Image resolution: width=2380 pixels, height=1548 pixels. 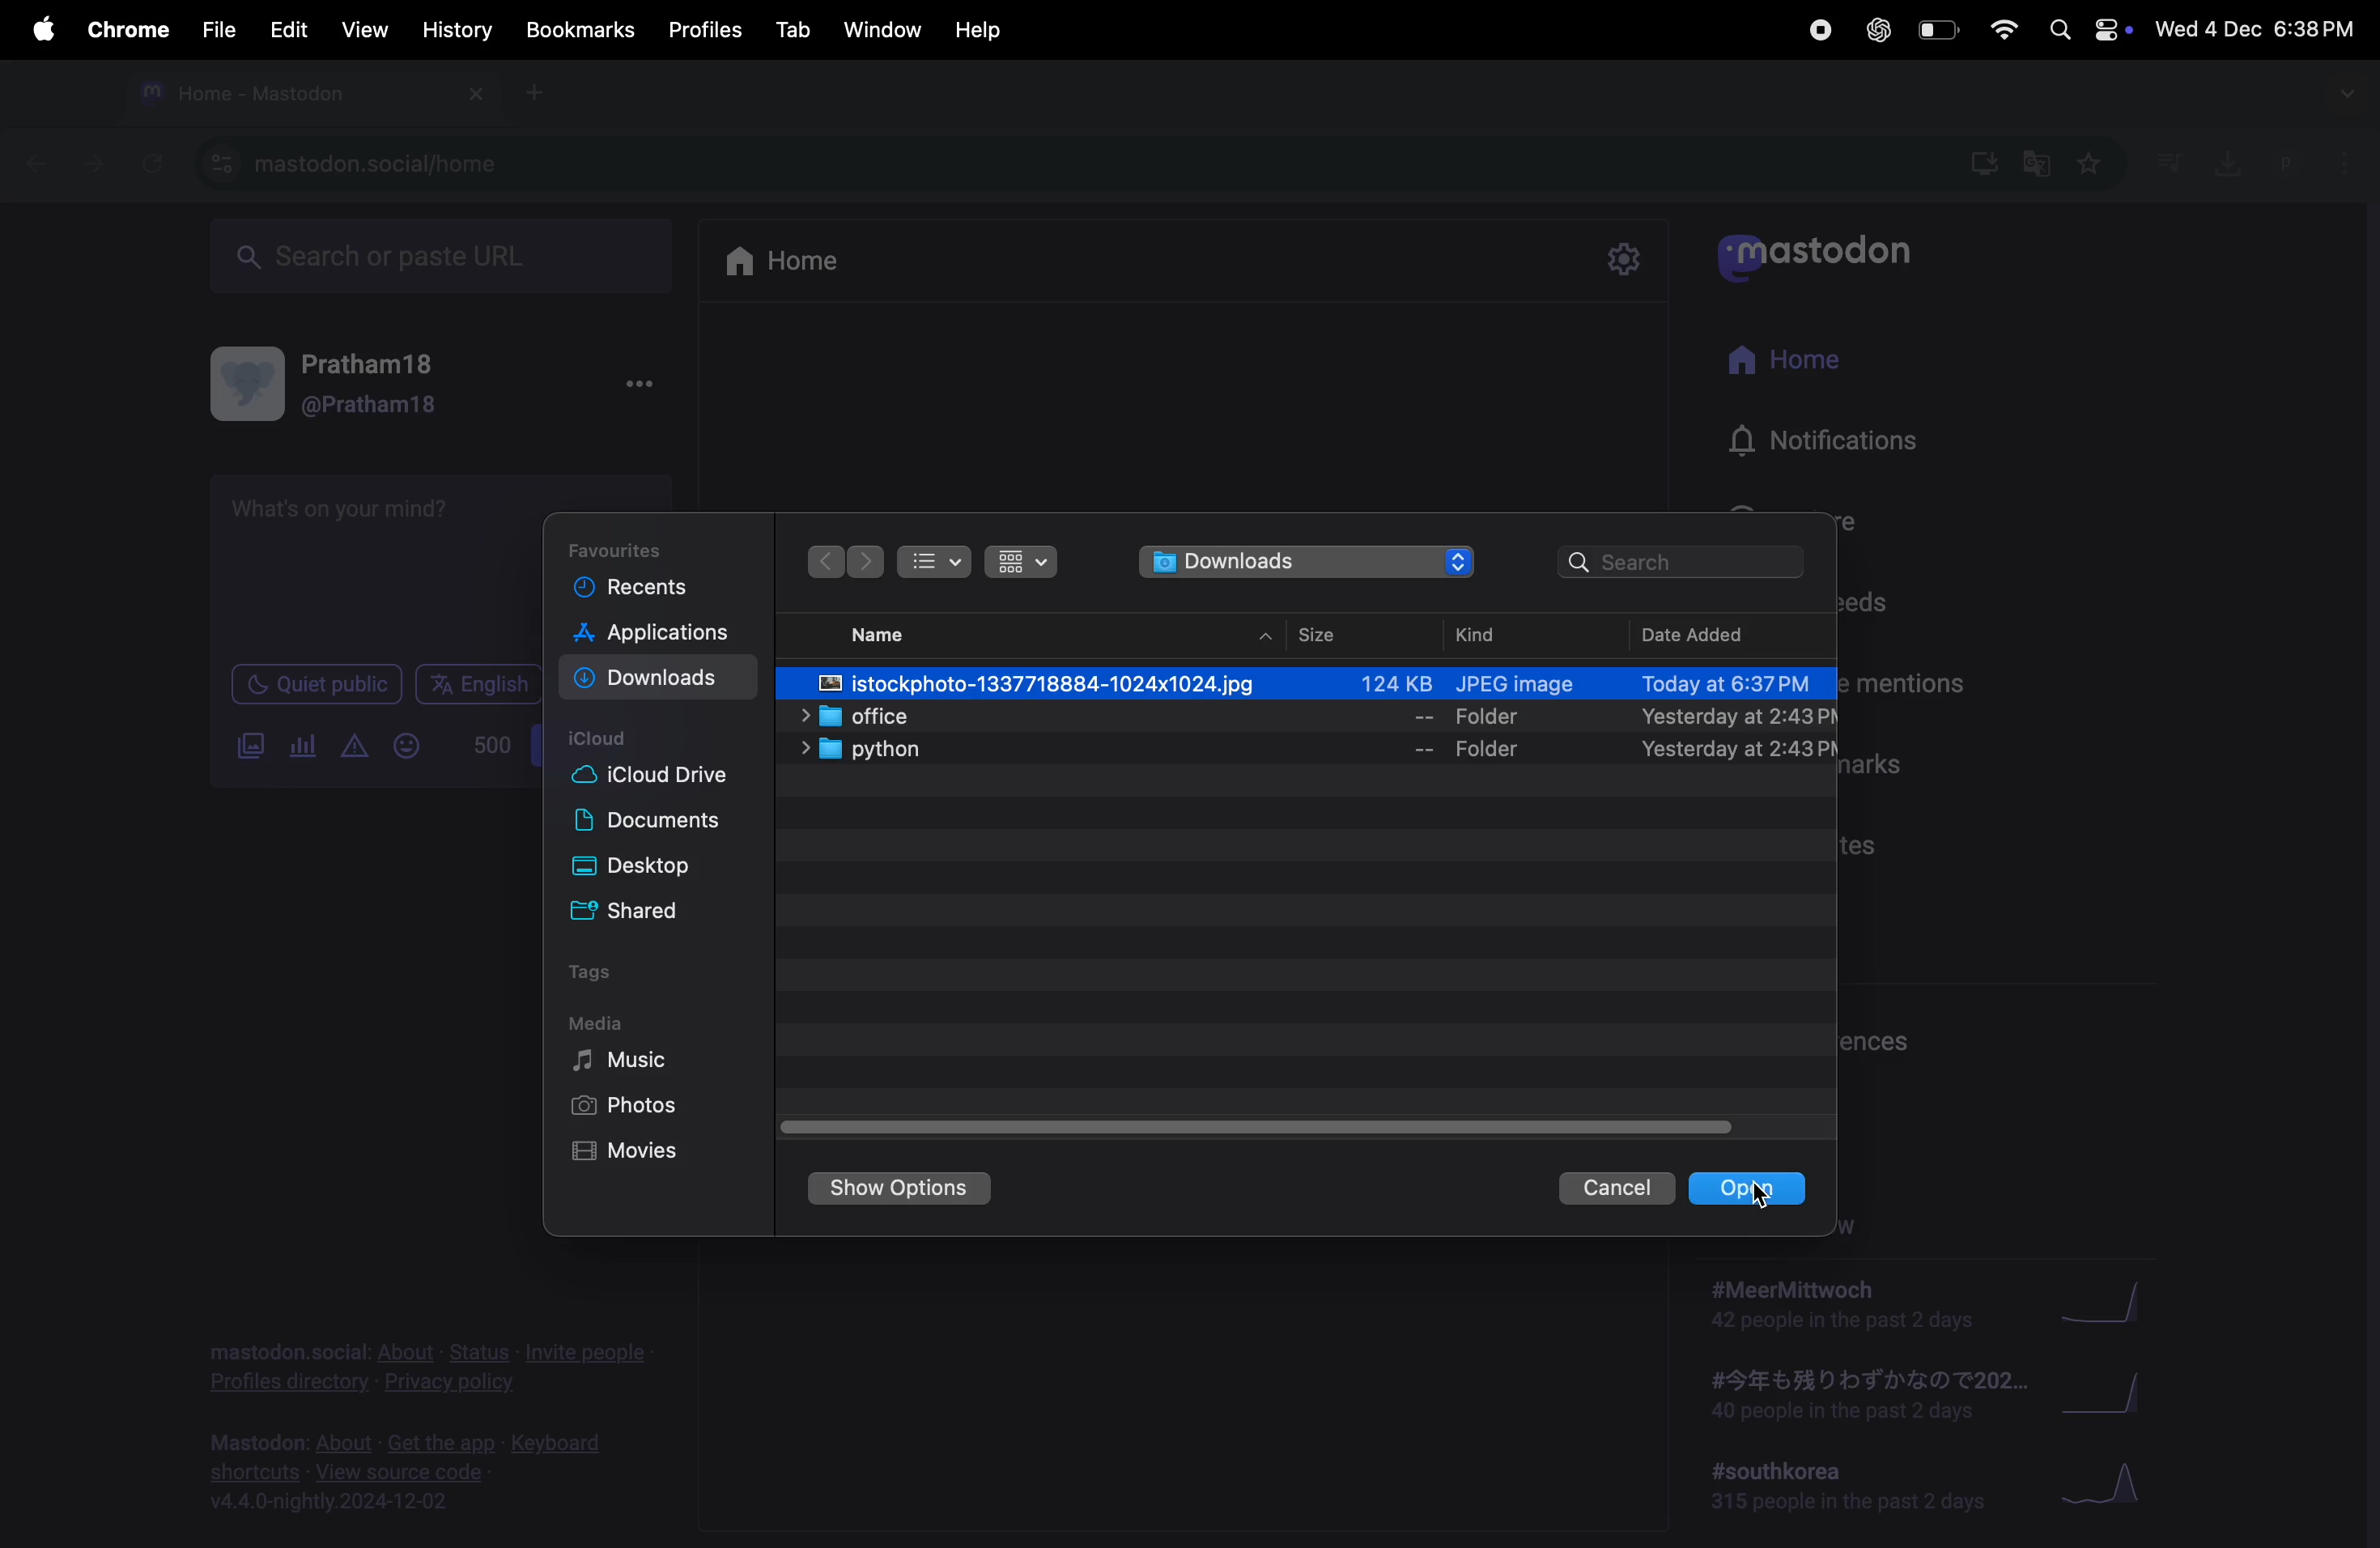 What do you see at coordinates (707, 29) in the screenshot?
I see `profiles` at bounding box center [707, 29].